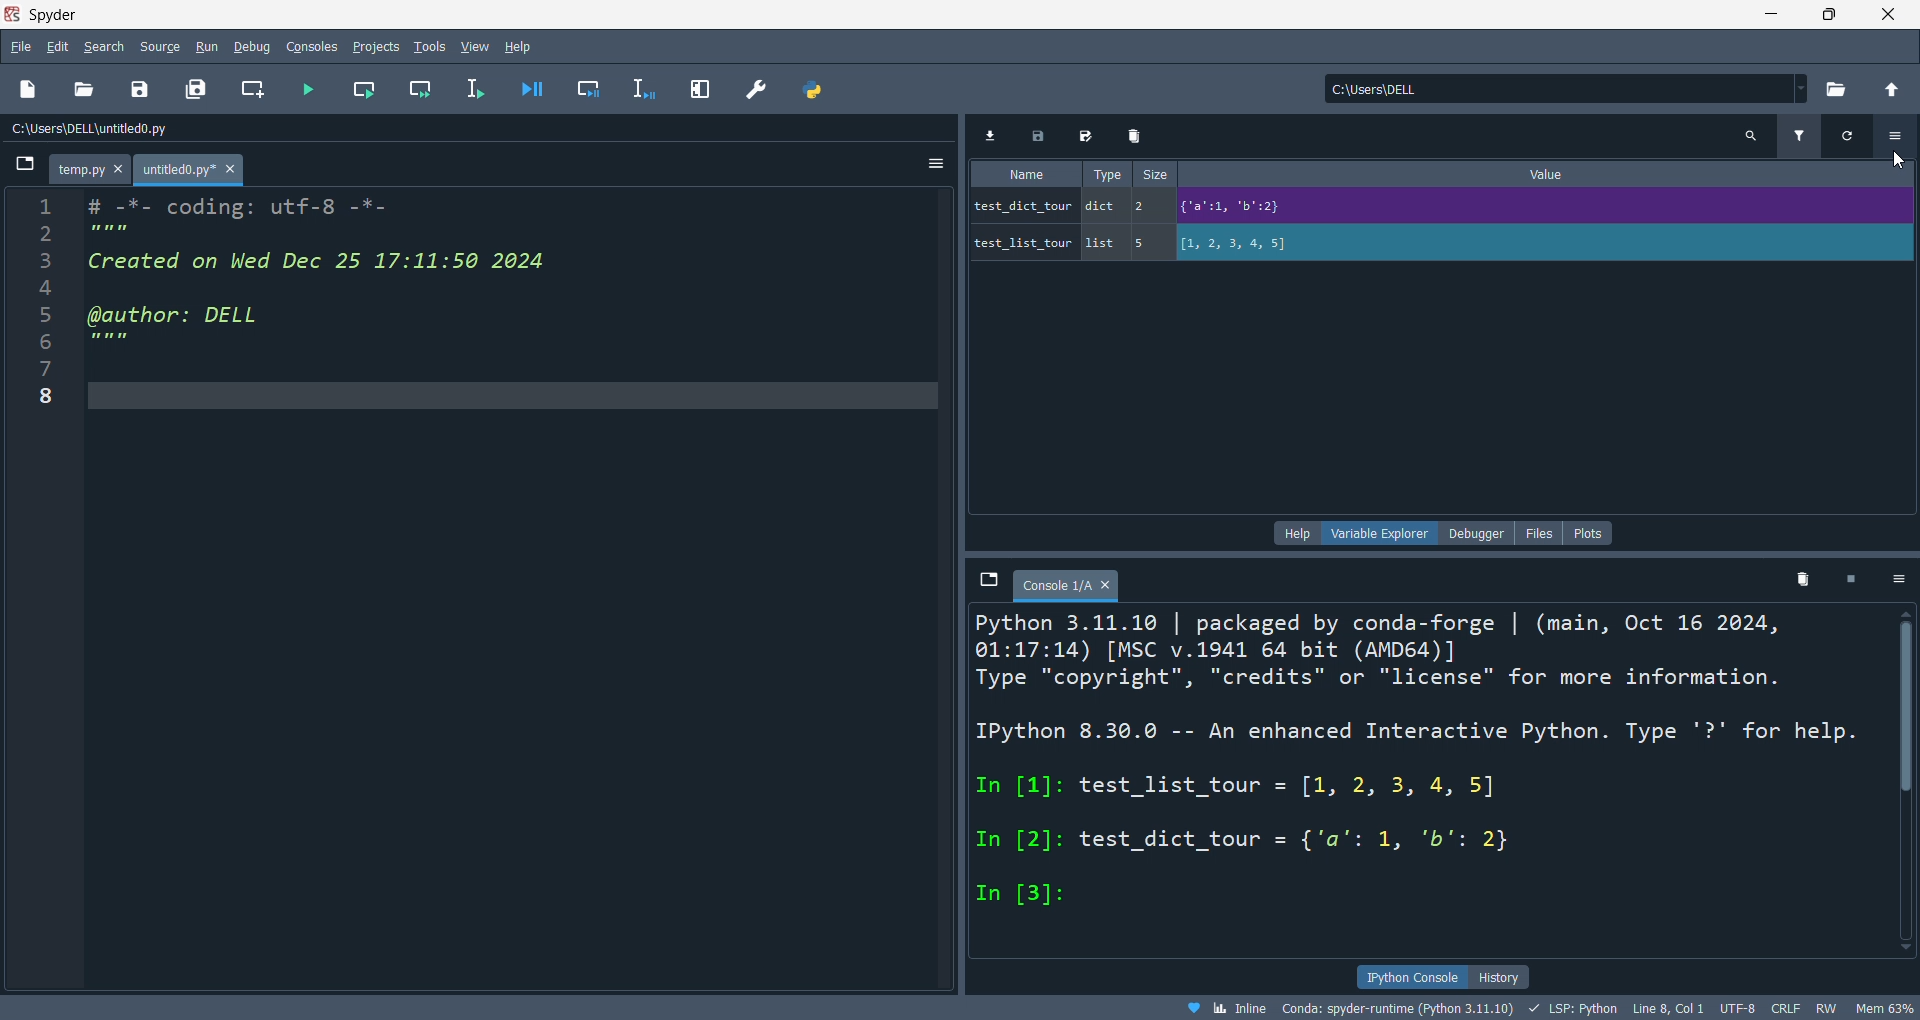 The image size is (1920, 1020). Describe the element at coordinates (1295, 533) in the screenshot. I see `help` at that location.